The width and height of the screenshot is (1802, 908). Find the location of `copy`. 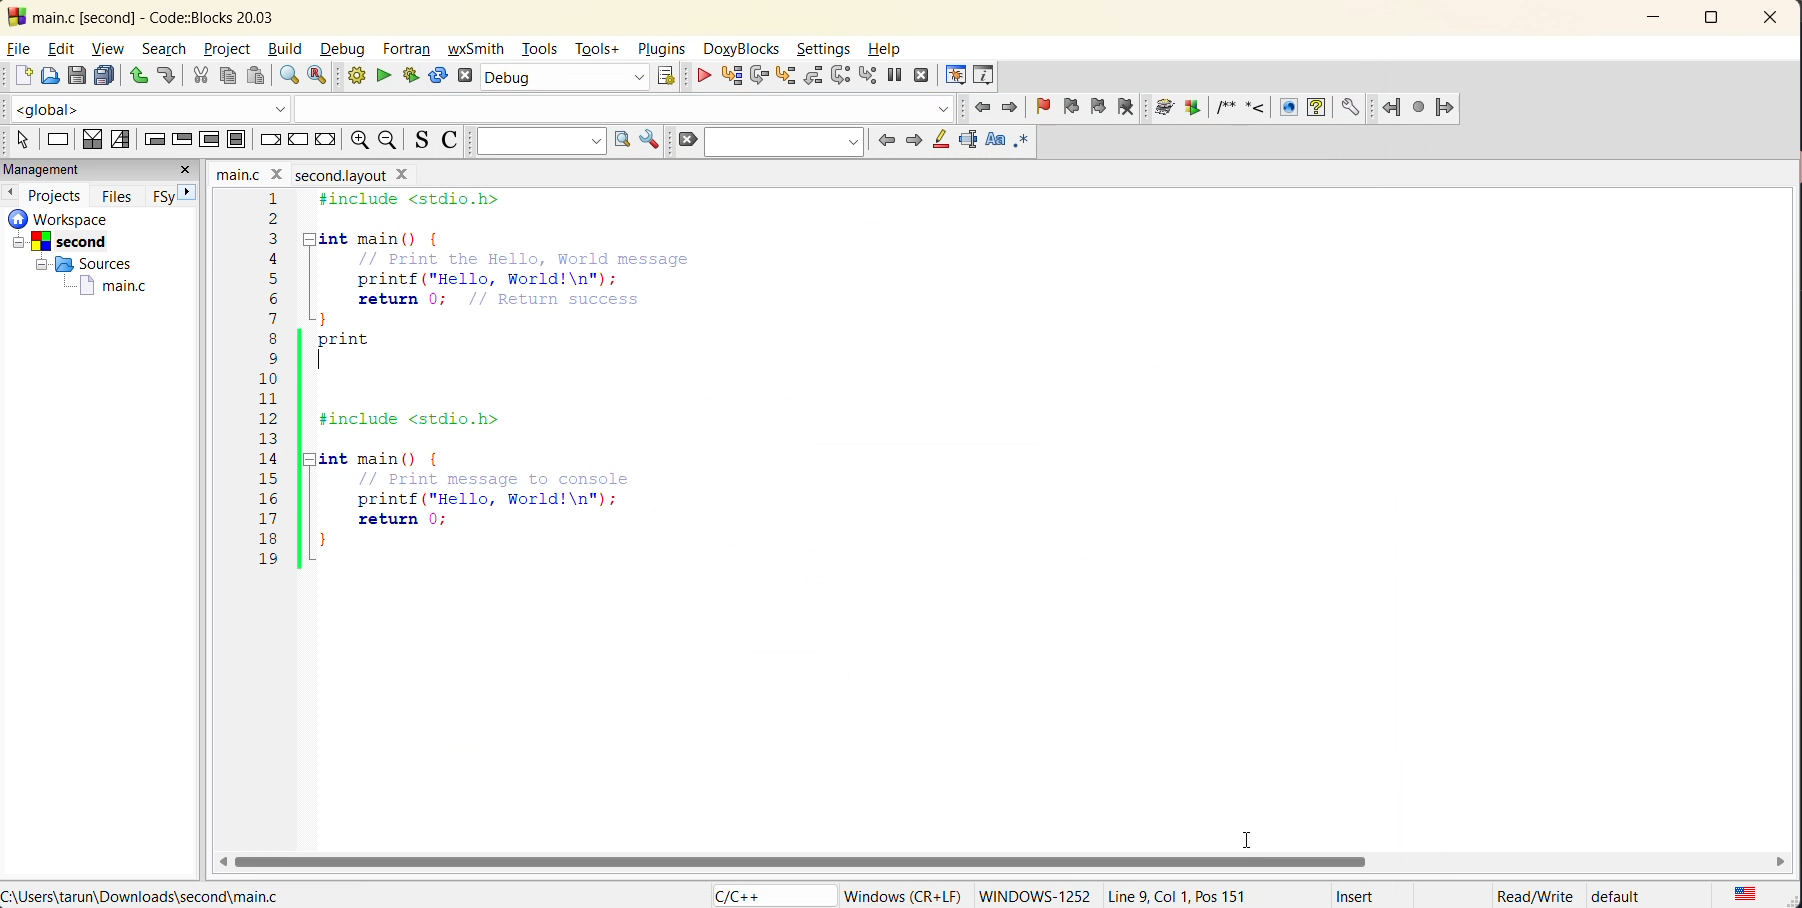

copy is located at coordinates (229, 77).